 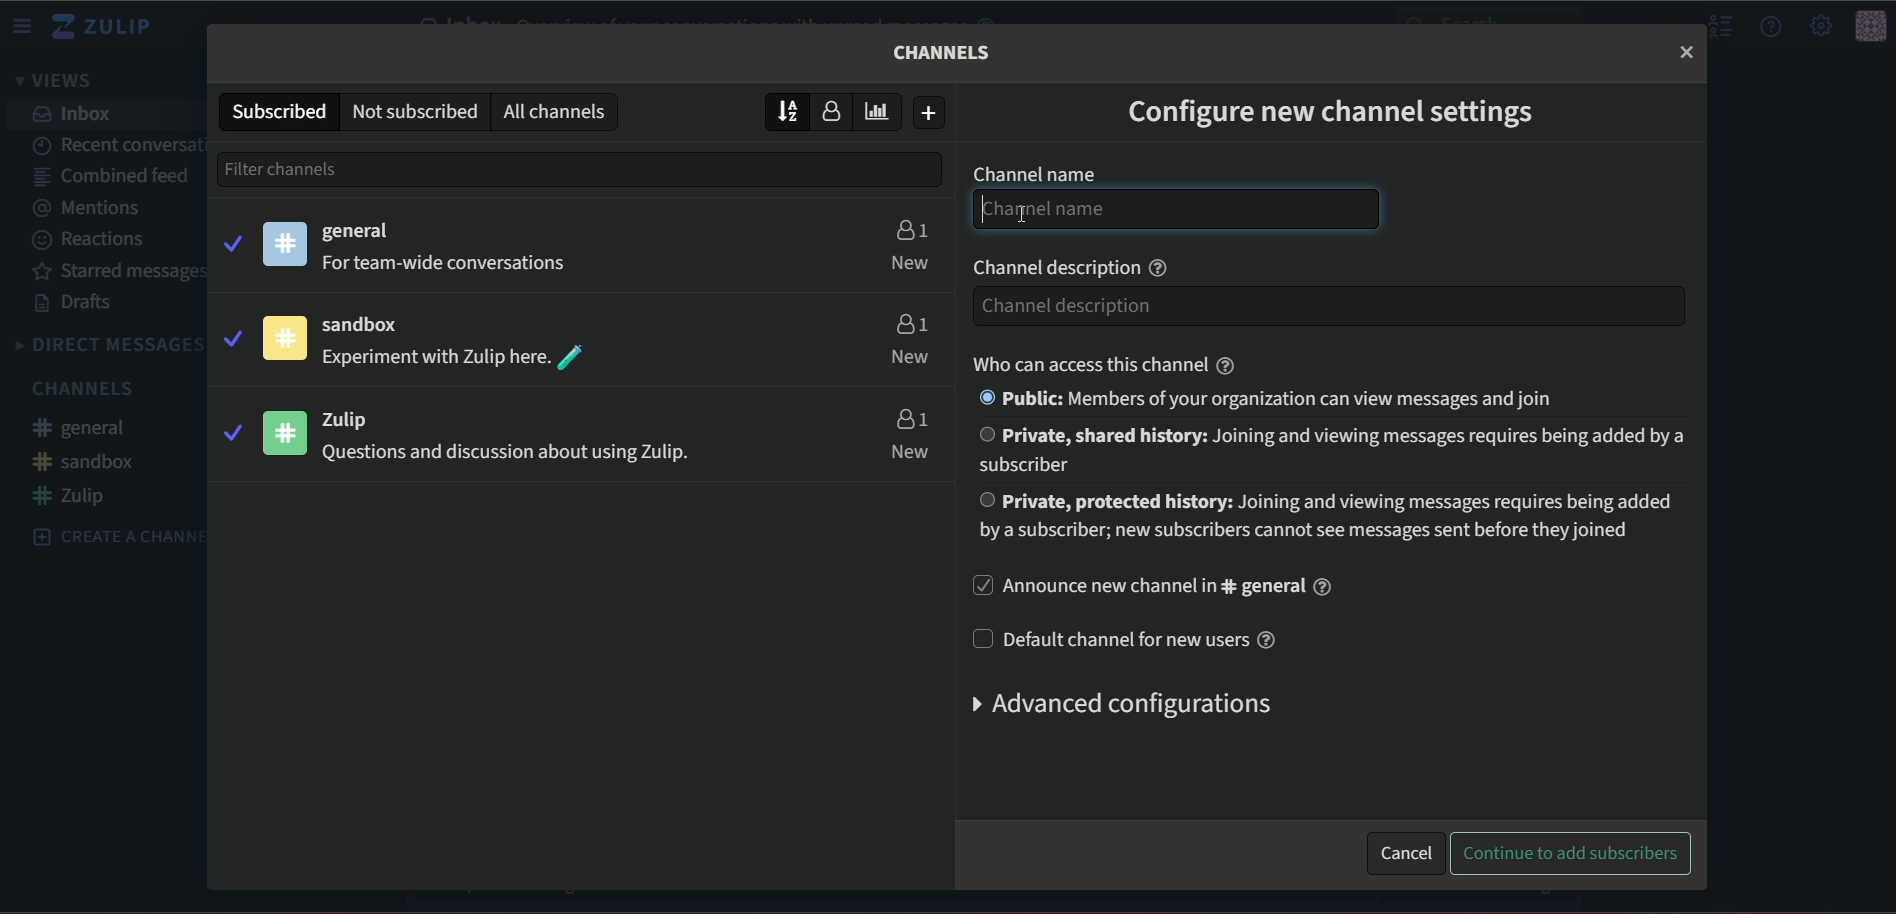 I want to click on question and discussion about using zulip, so click(x=502, y=456).